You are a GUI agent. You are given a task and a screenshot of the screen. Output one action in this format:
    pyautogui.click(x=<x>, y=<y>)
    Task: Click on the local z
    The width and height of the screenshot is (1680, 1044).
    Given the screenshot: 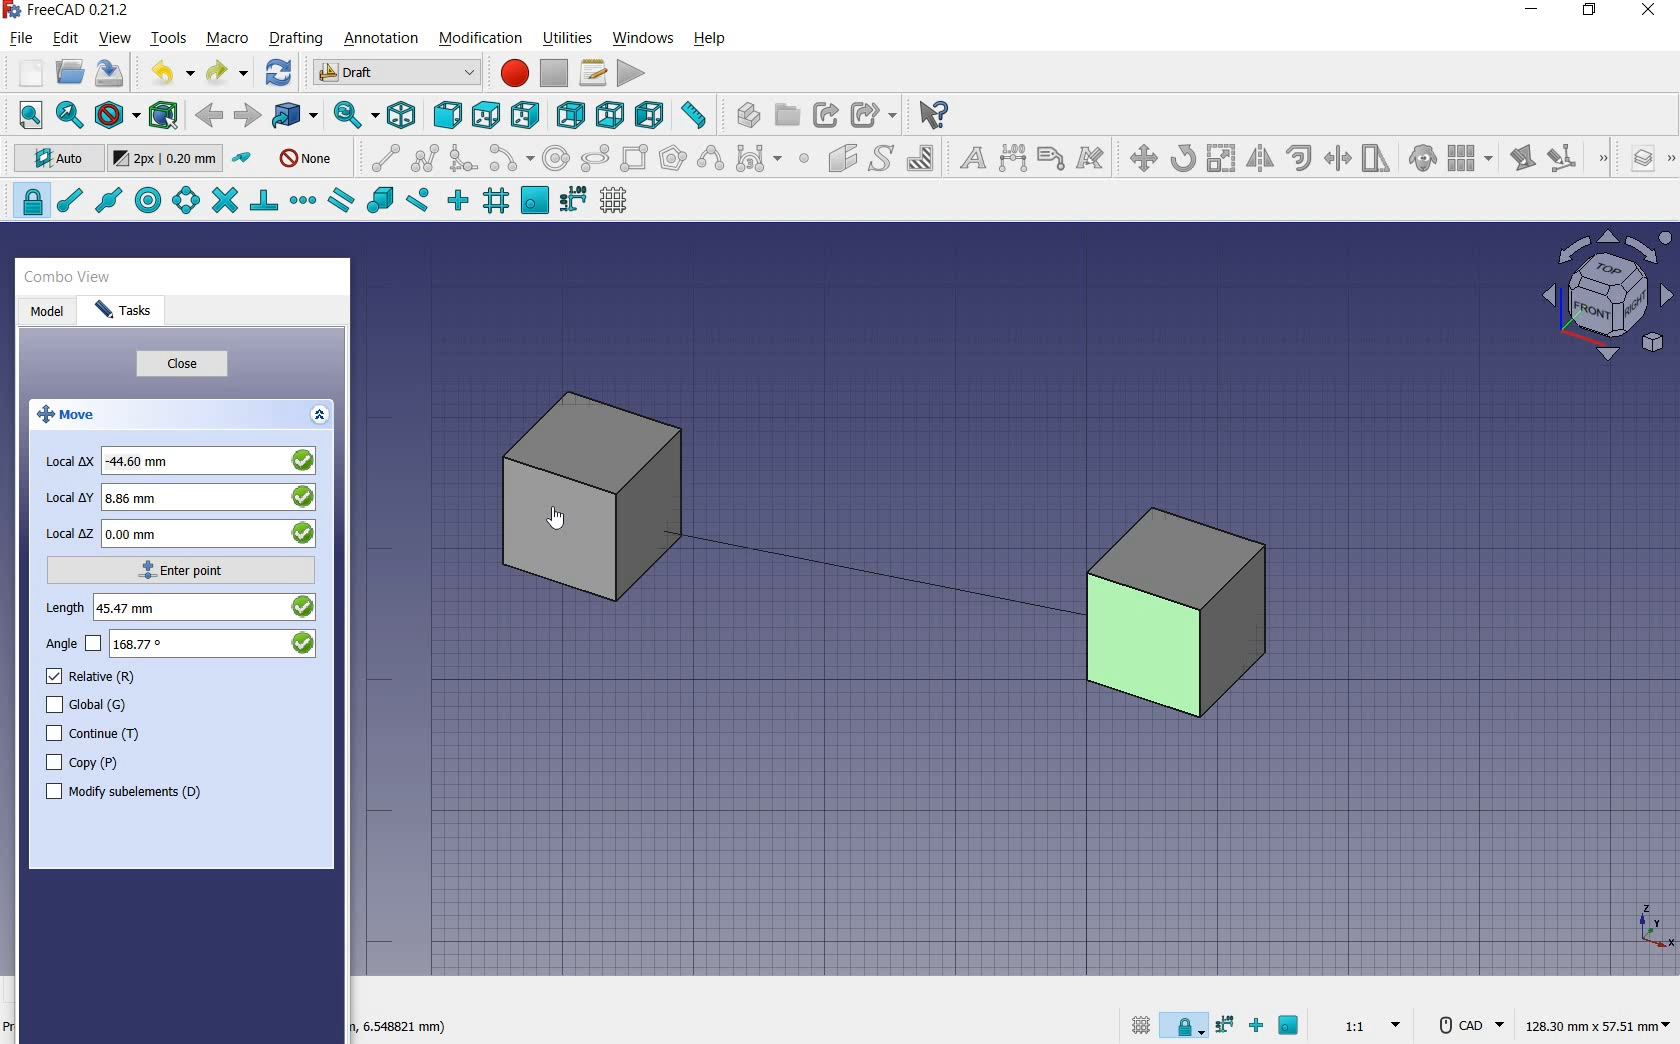 What is the action you would take?
    pyautogui.click(x=183, y=532)
    